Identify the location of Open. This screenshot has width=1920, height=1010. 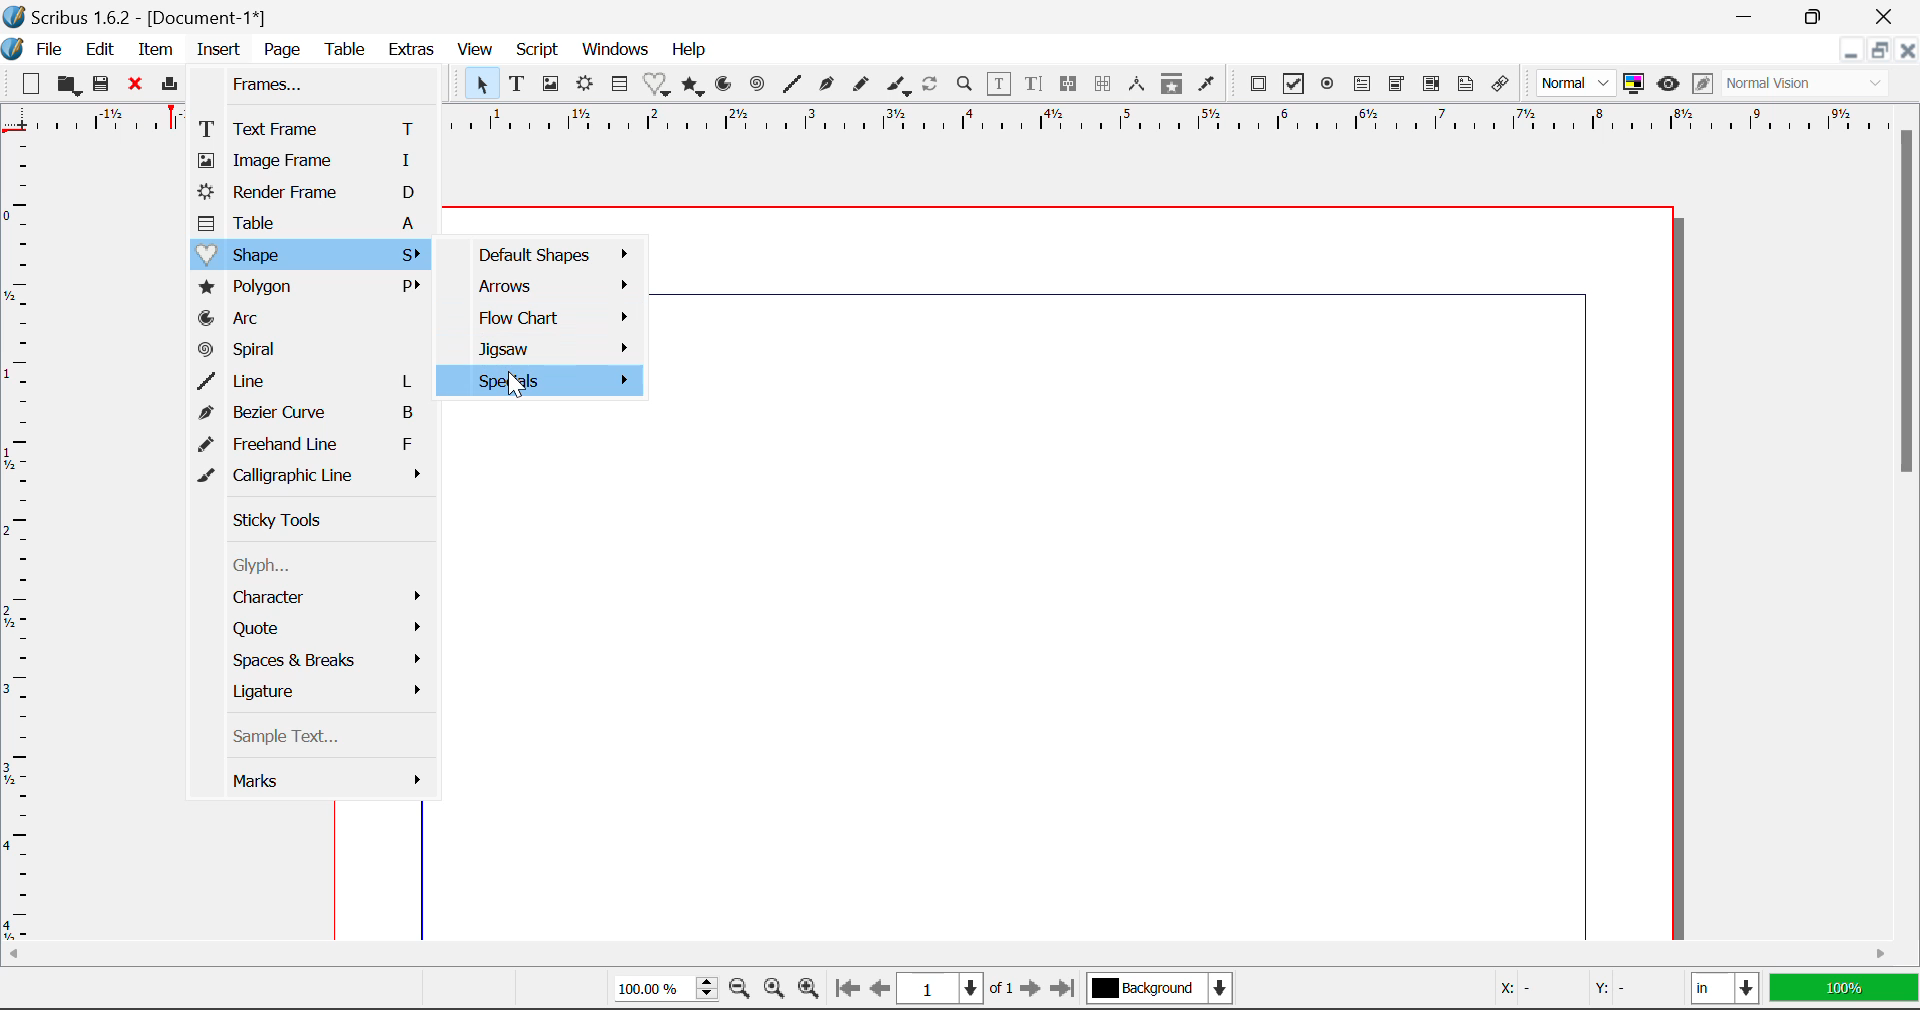
(70, 85).